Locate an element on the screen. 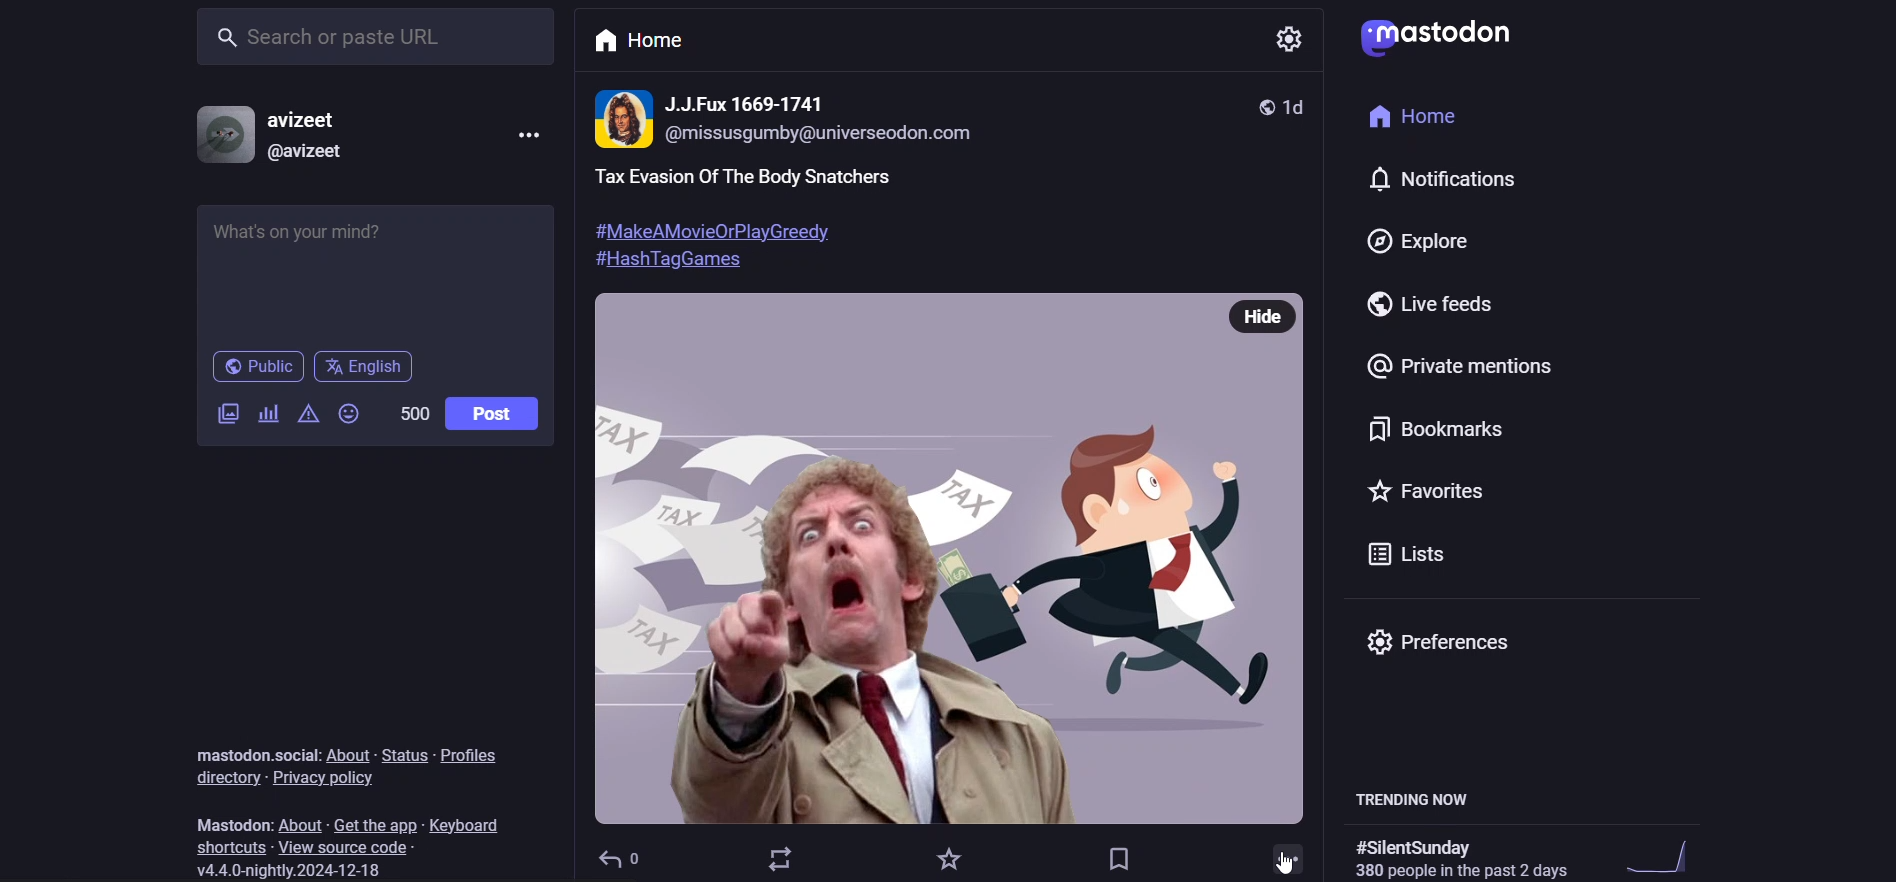 This screenshot has width=1896, height=882. notification is located at coordinates (1421, 174).